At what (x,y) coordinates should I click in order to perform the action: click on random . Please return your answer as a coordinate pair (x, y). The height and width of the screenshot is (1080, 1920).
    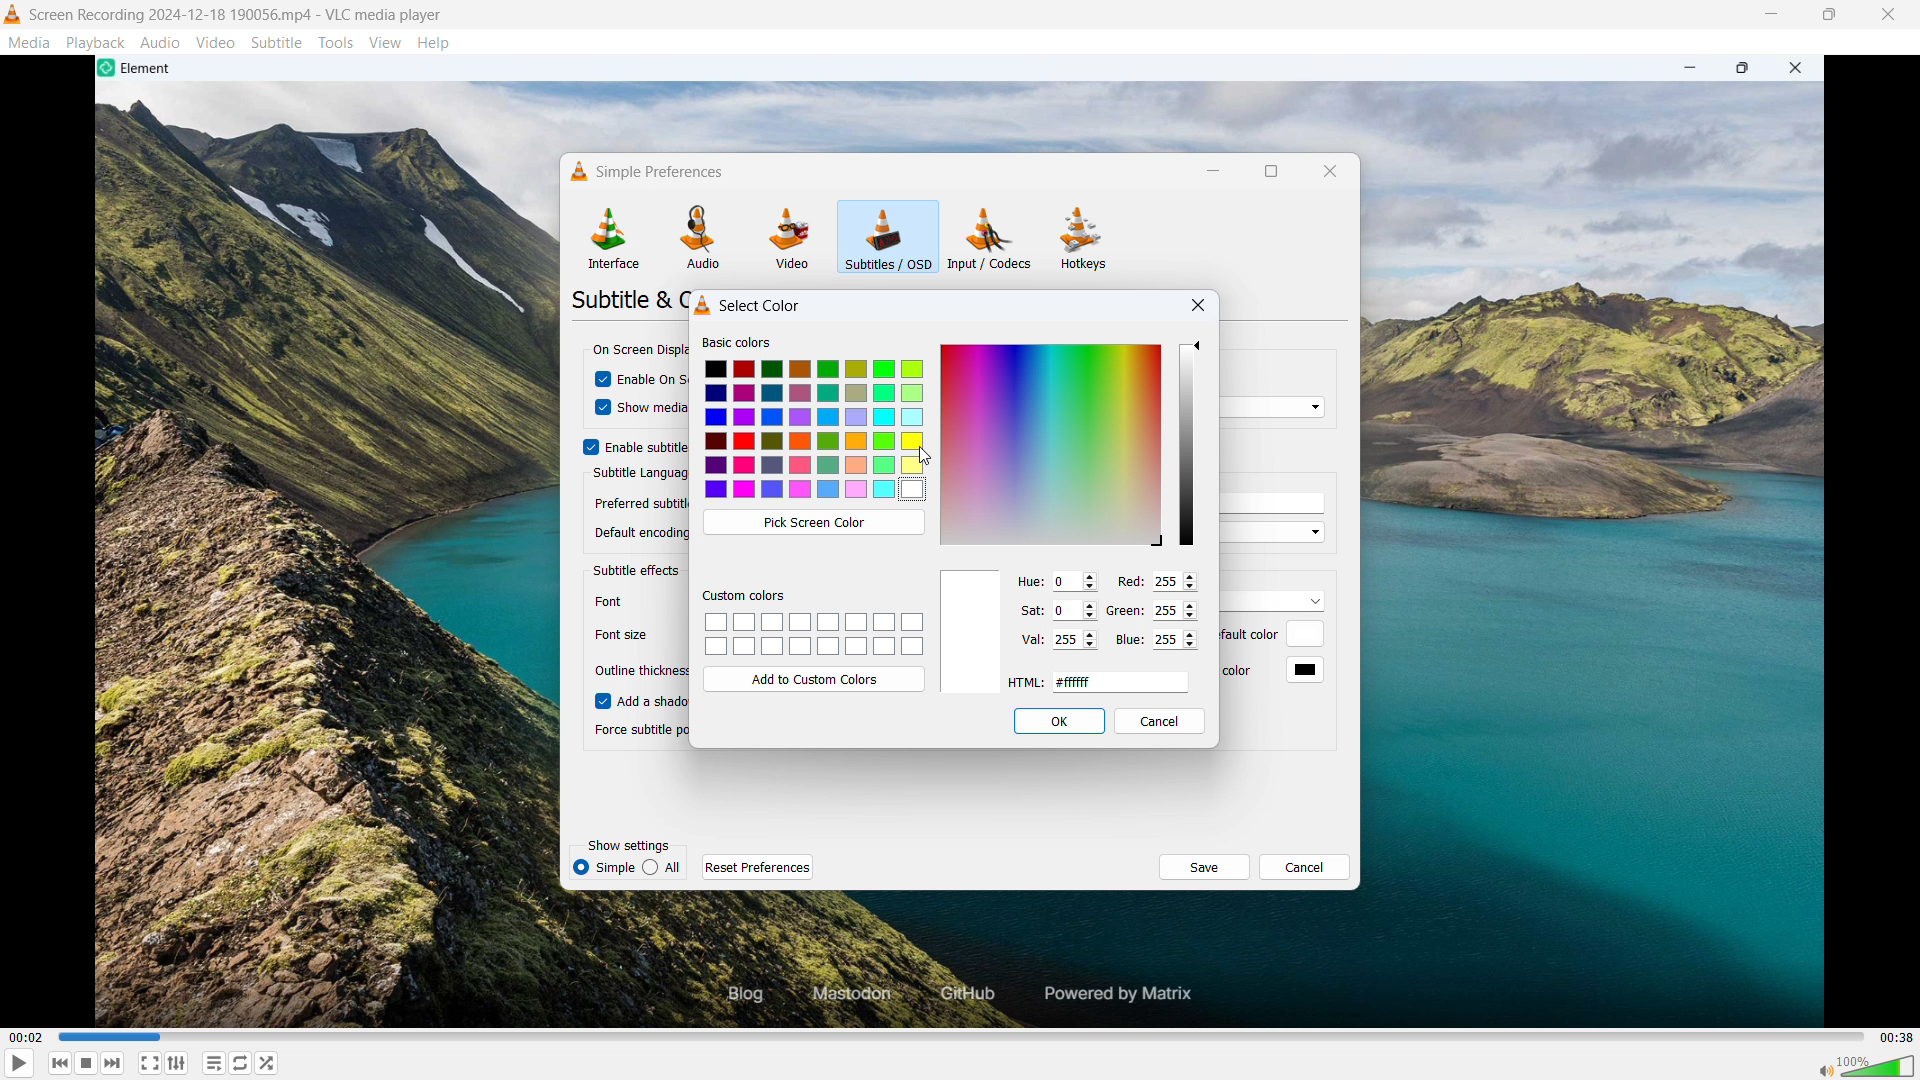
    Looking at the image, I should click on (268, 1063).